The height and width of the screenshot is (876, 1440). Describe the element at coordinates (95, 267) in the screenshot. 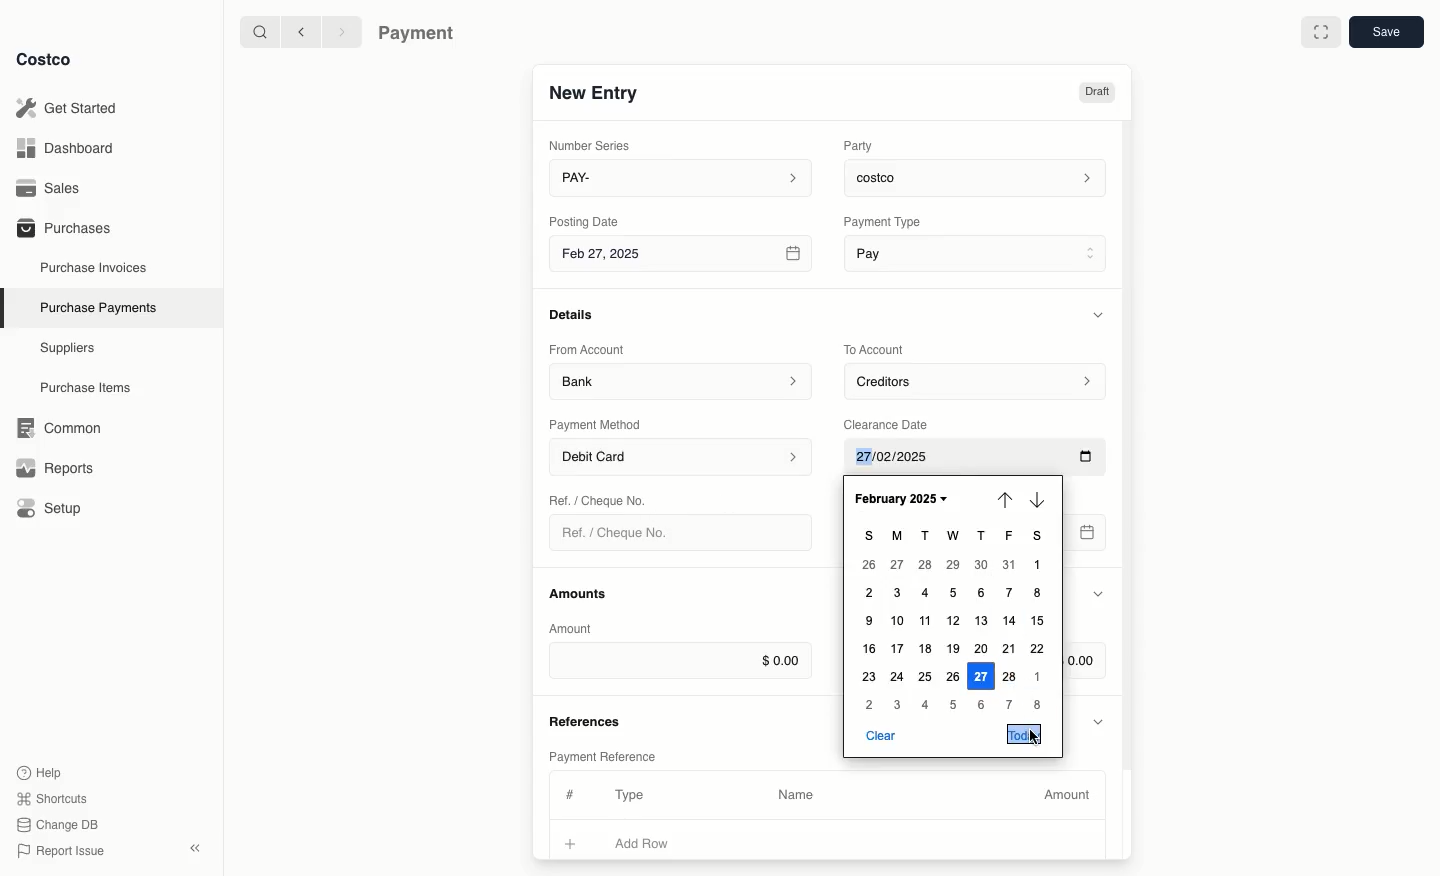

I see `Purchase Invoices` at that location.